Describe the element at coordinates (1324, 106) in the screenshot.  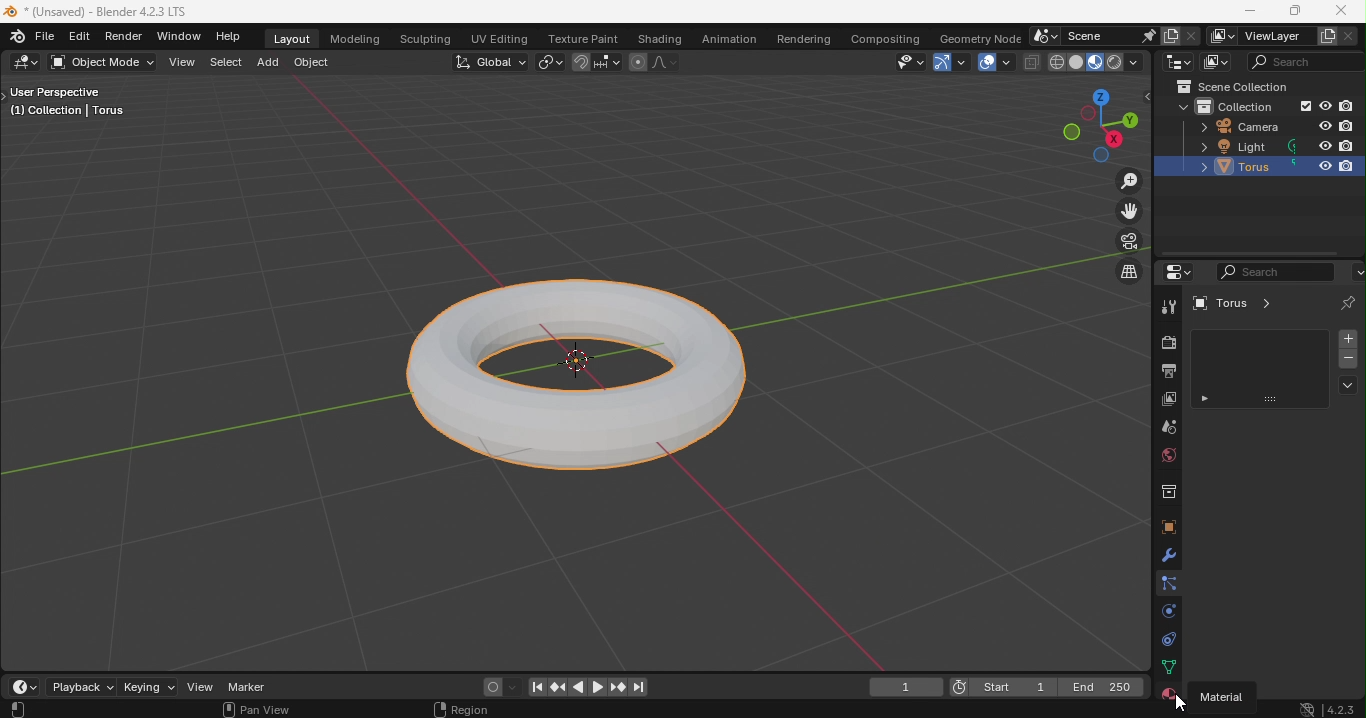
I see `Hide in viewpoint` at that location.